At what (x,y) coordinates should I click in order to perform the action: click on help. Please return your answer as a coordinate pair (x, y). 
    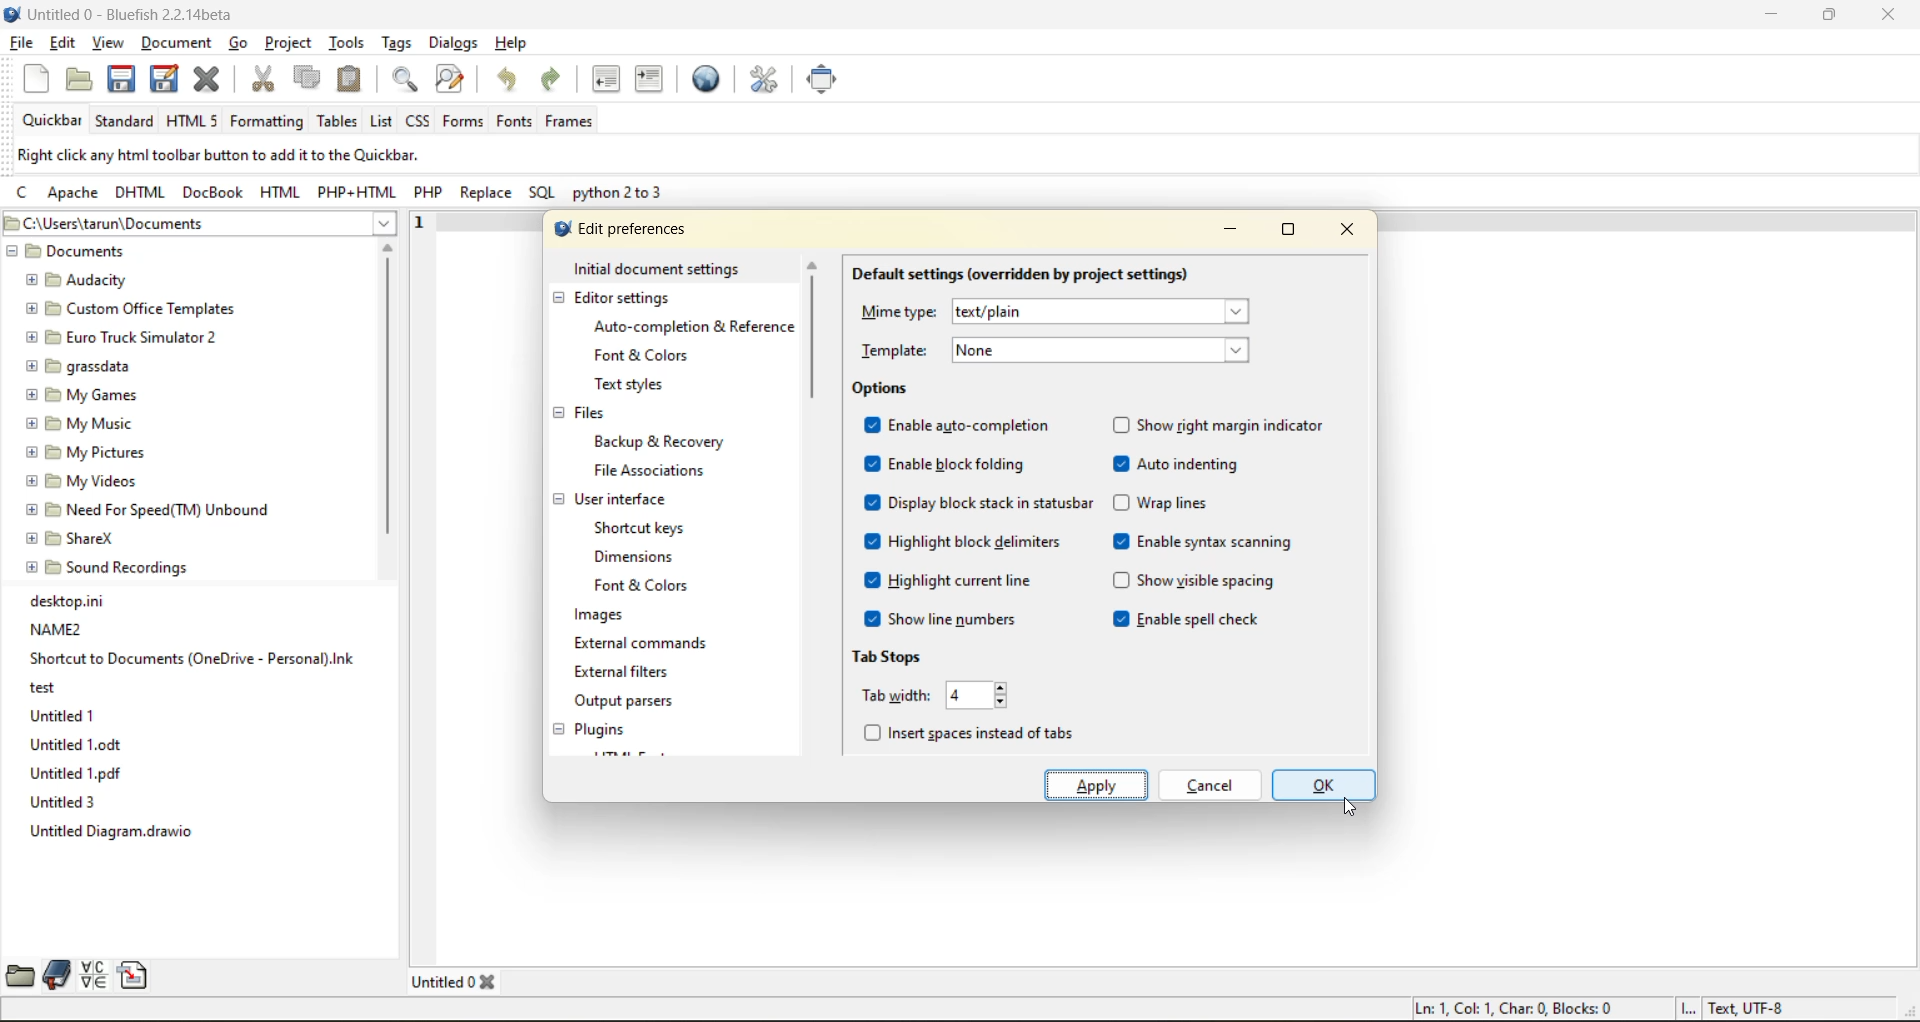
    Looking at the image, I should click on (511, 42).